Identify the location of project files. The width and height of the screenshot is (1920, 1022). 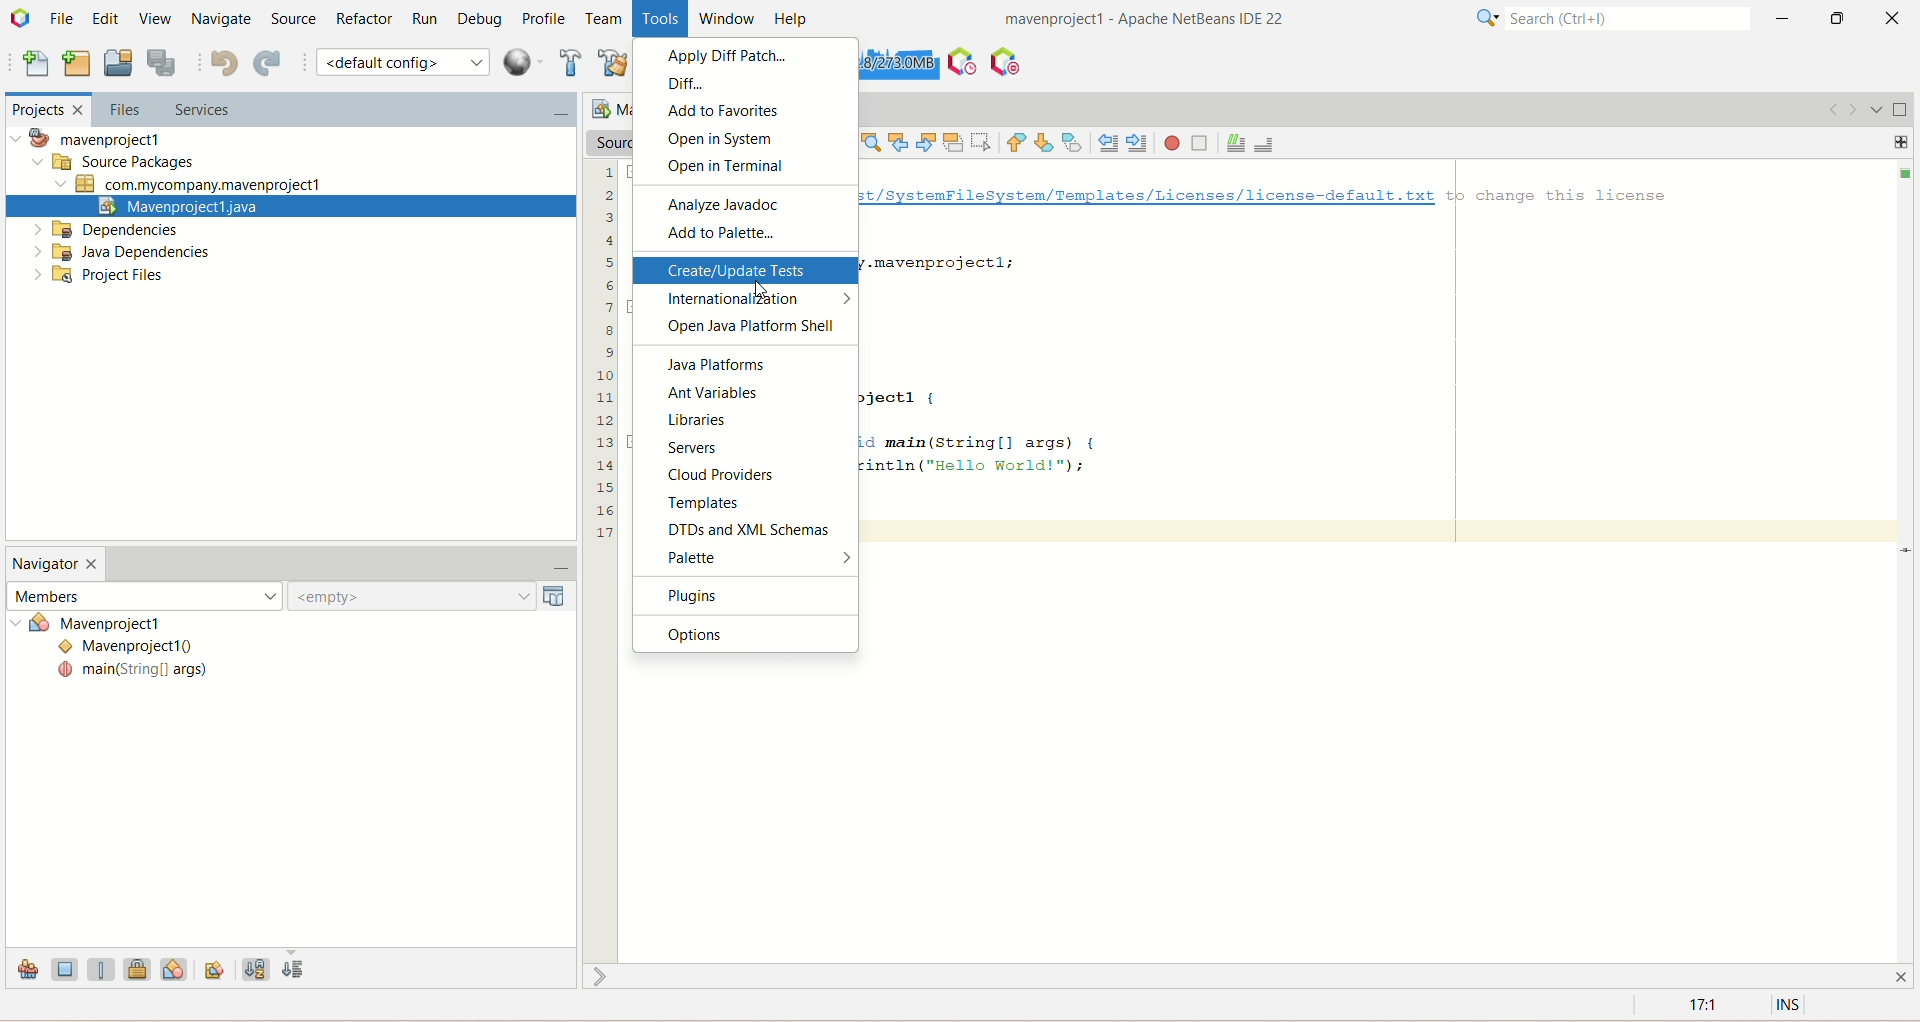
(101, 277).